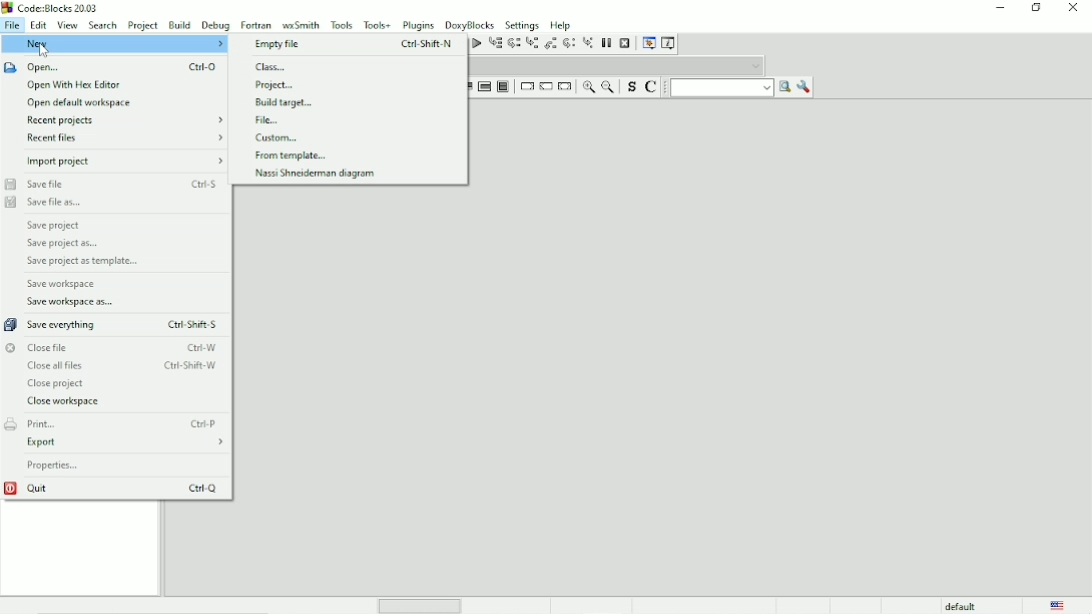 This screenshot has height=614, width=1092. What do you see at coordinates (495, 44) in the screenshot?
I see `Run to cursor` at bounding box center [495, 44].